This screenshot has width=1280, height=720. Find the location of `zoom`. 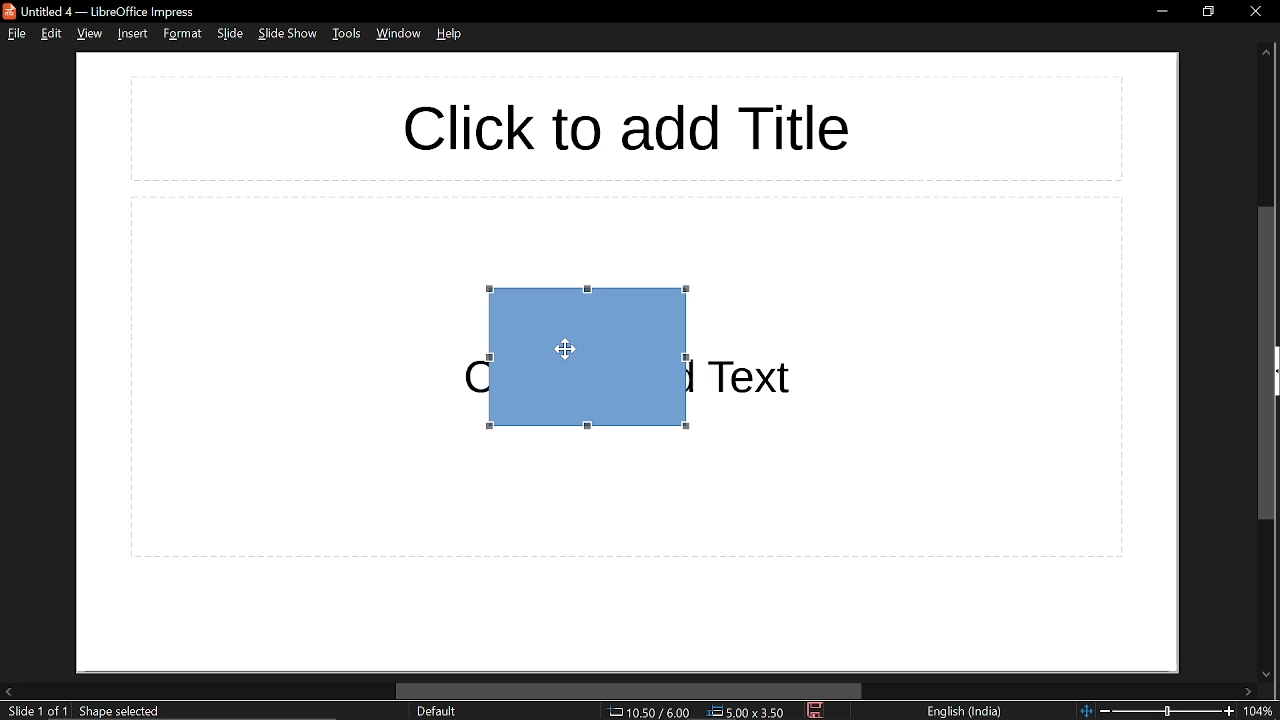

zoom is located at coordinates (1262, 712).